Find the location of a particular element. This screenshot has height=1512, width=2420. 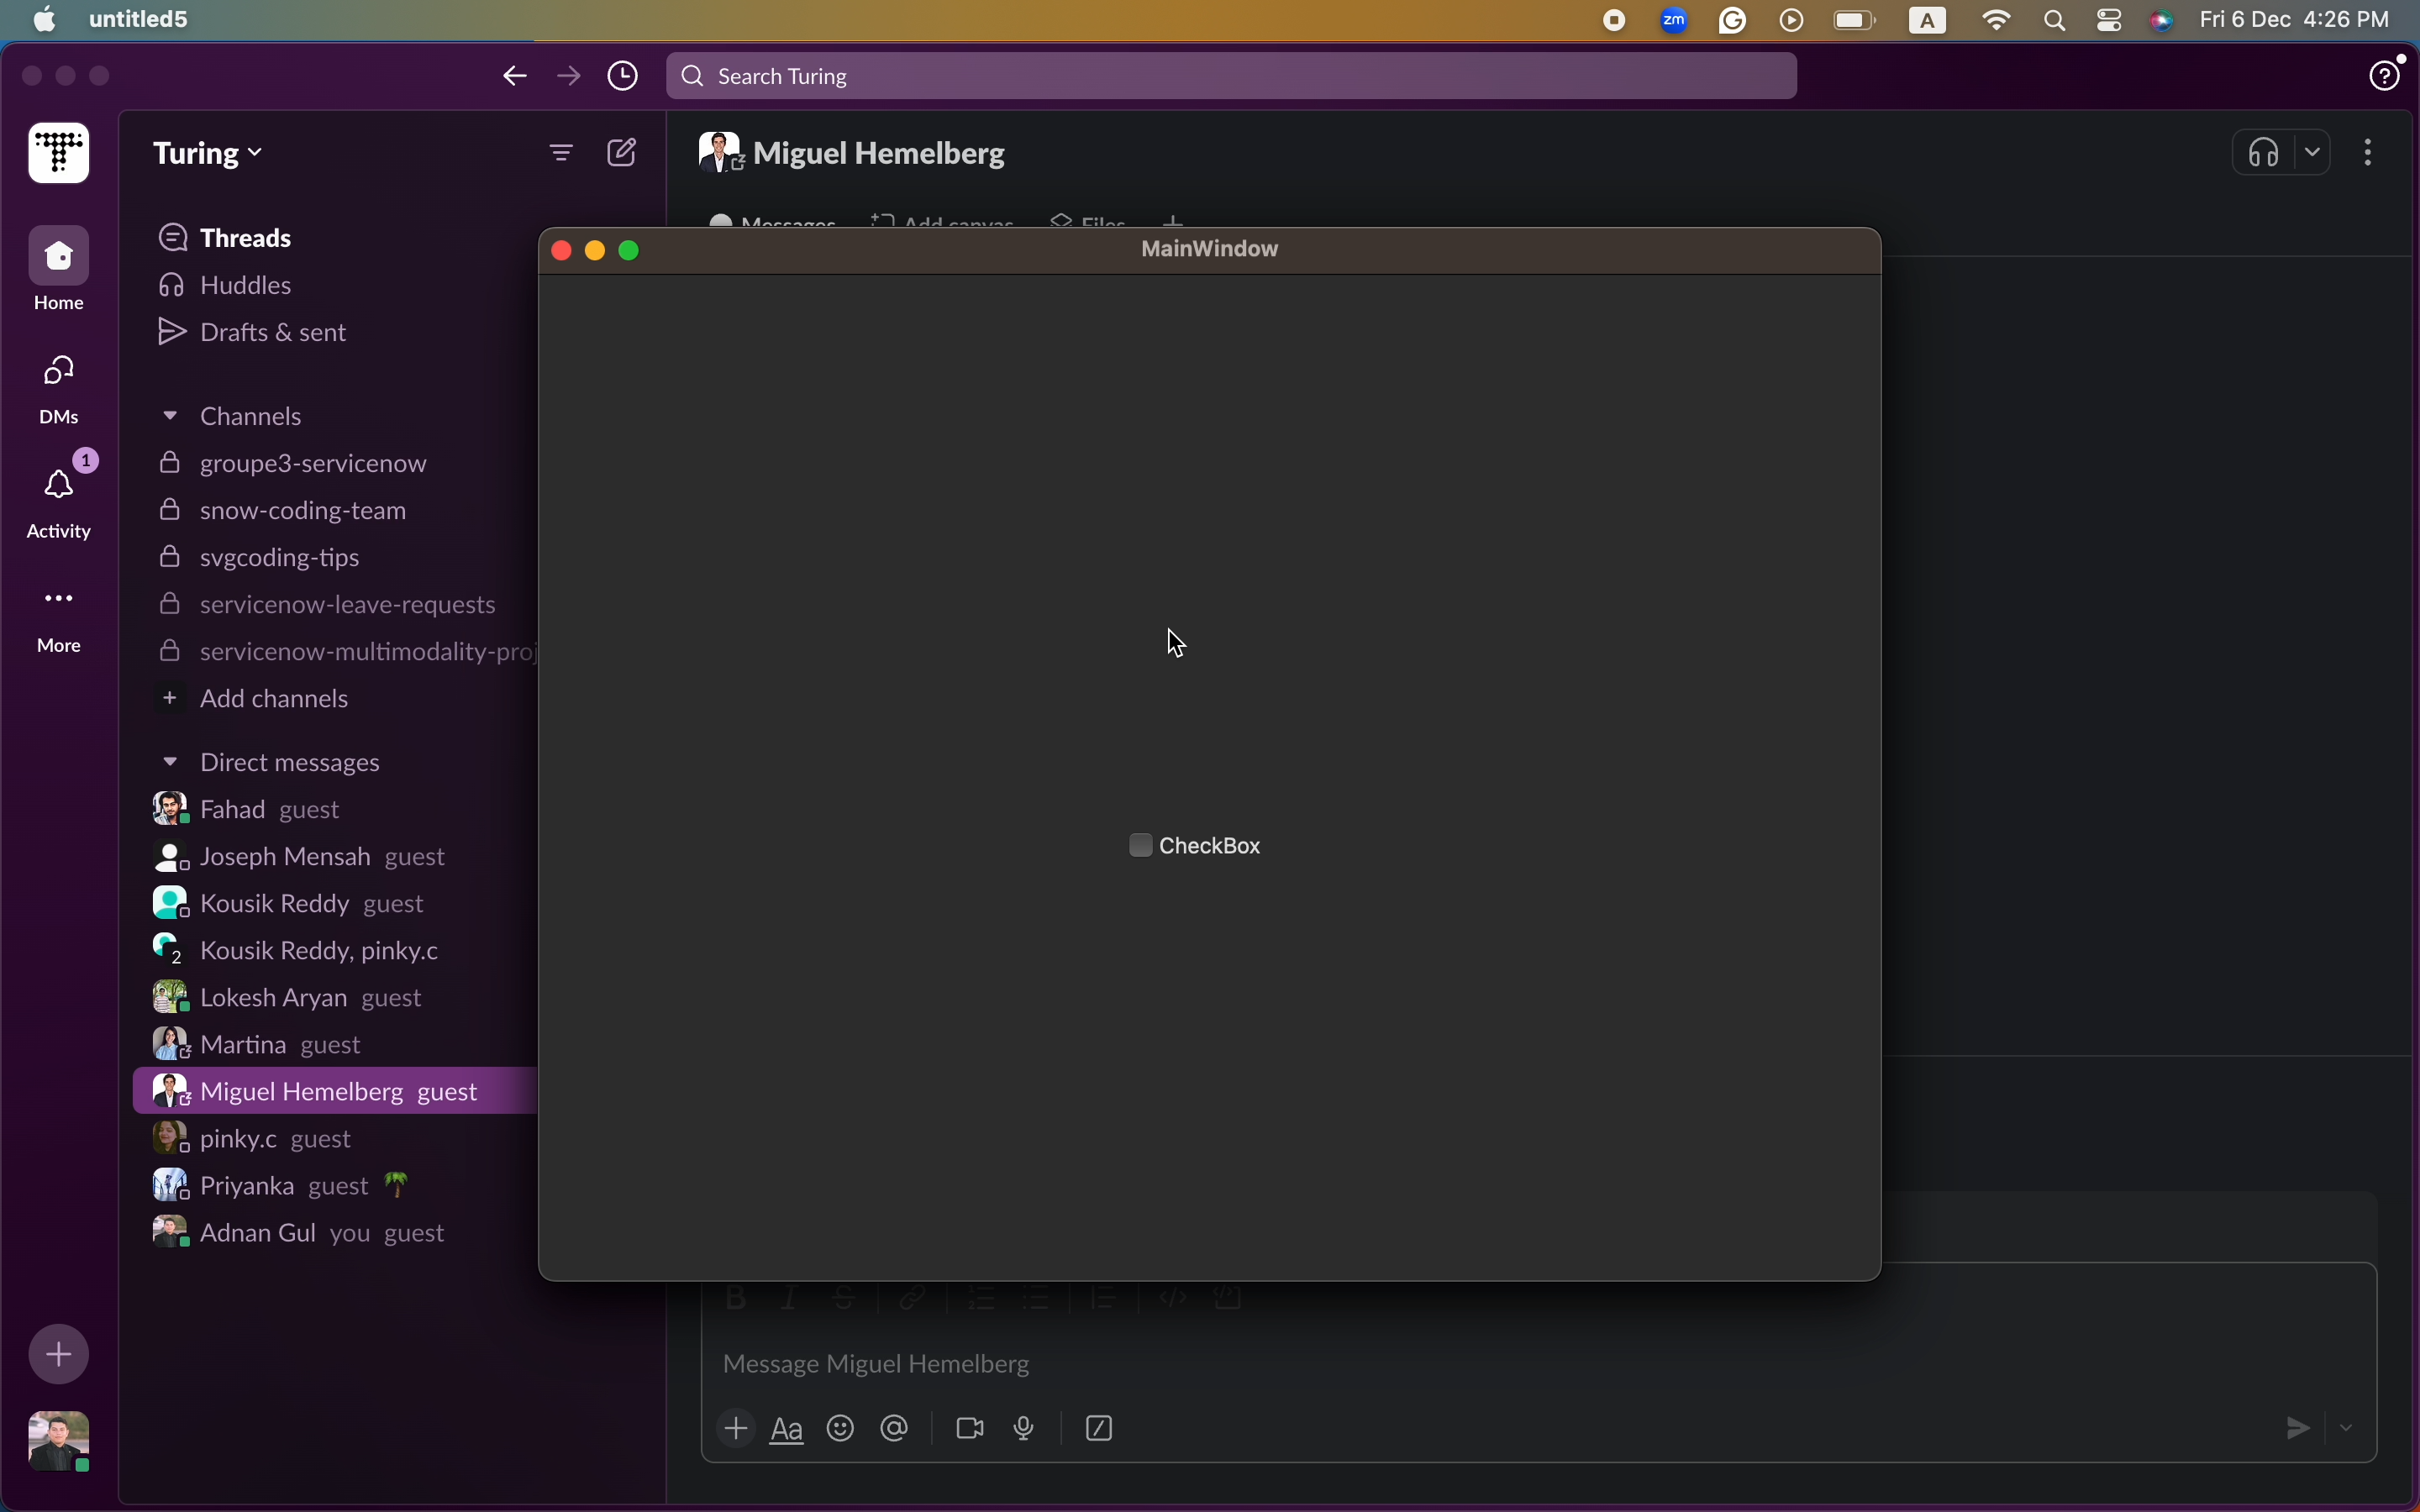

Kousik is located at coordinates (300, 904).